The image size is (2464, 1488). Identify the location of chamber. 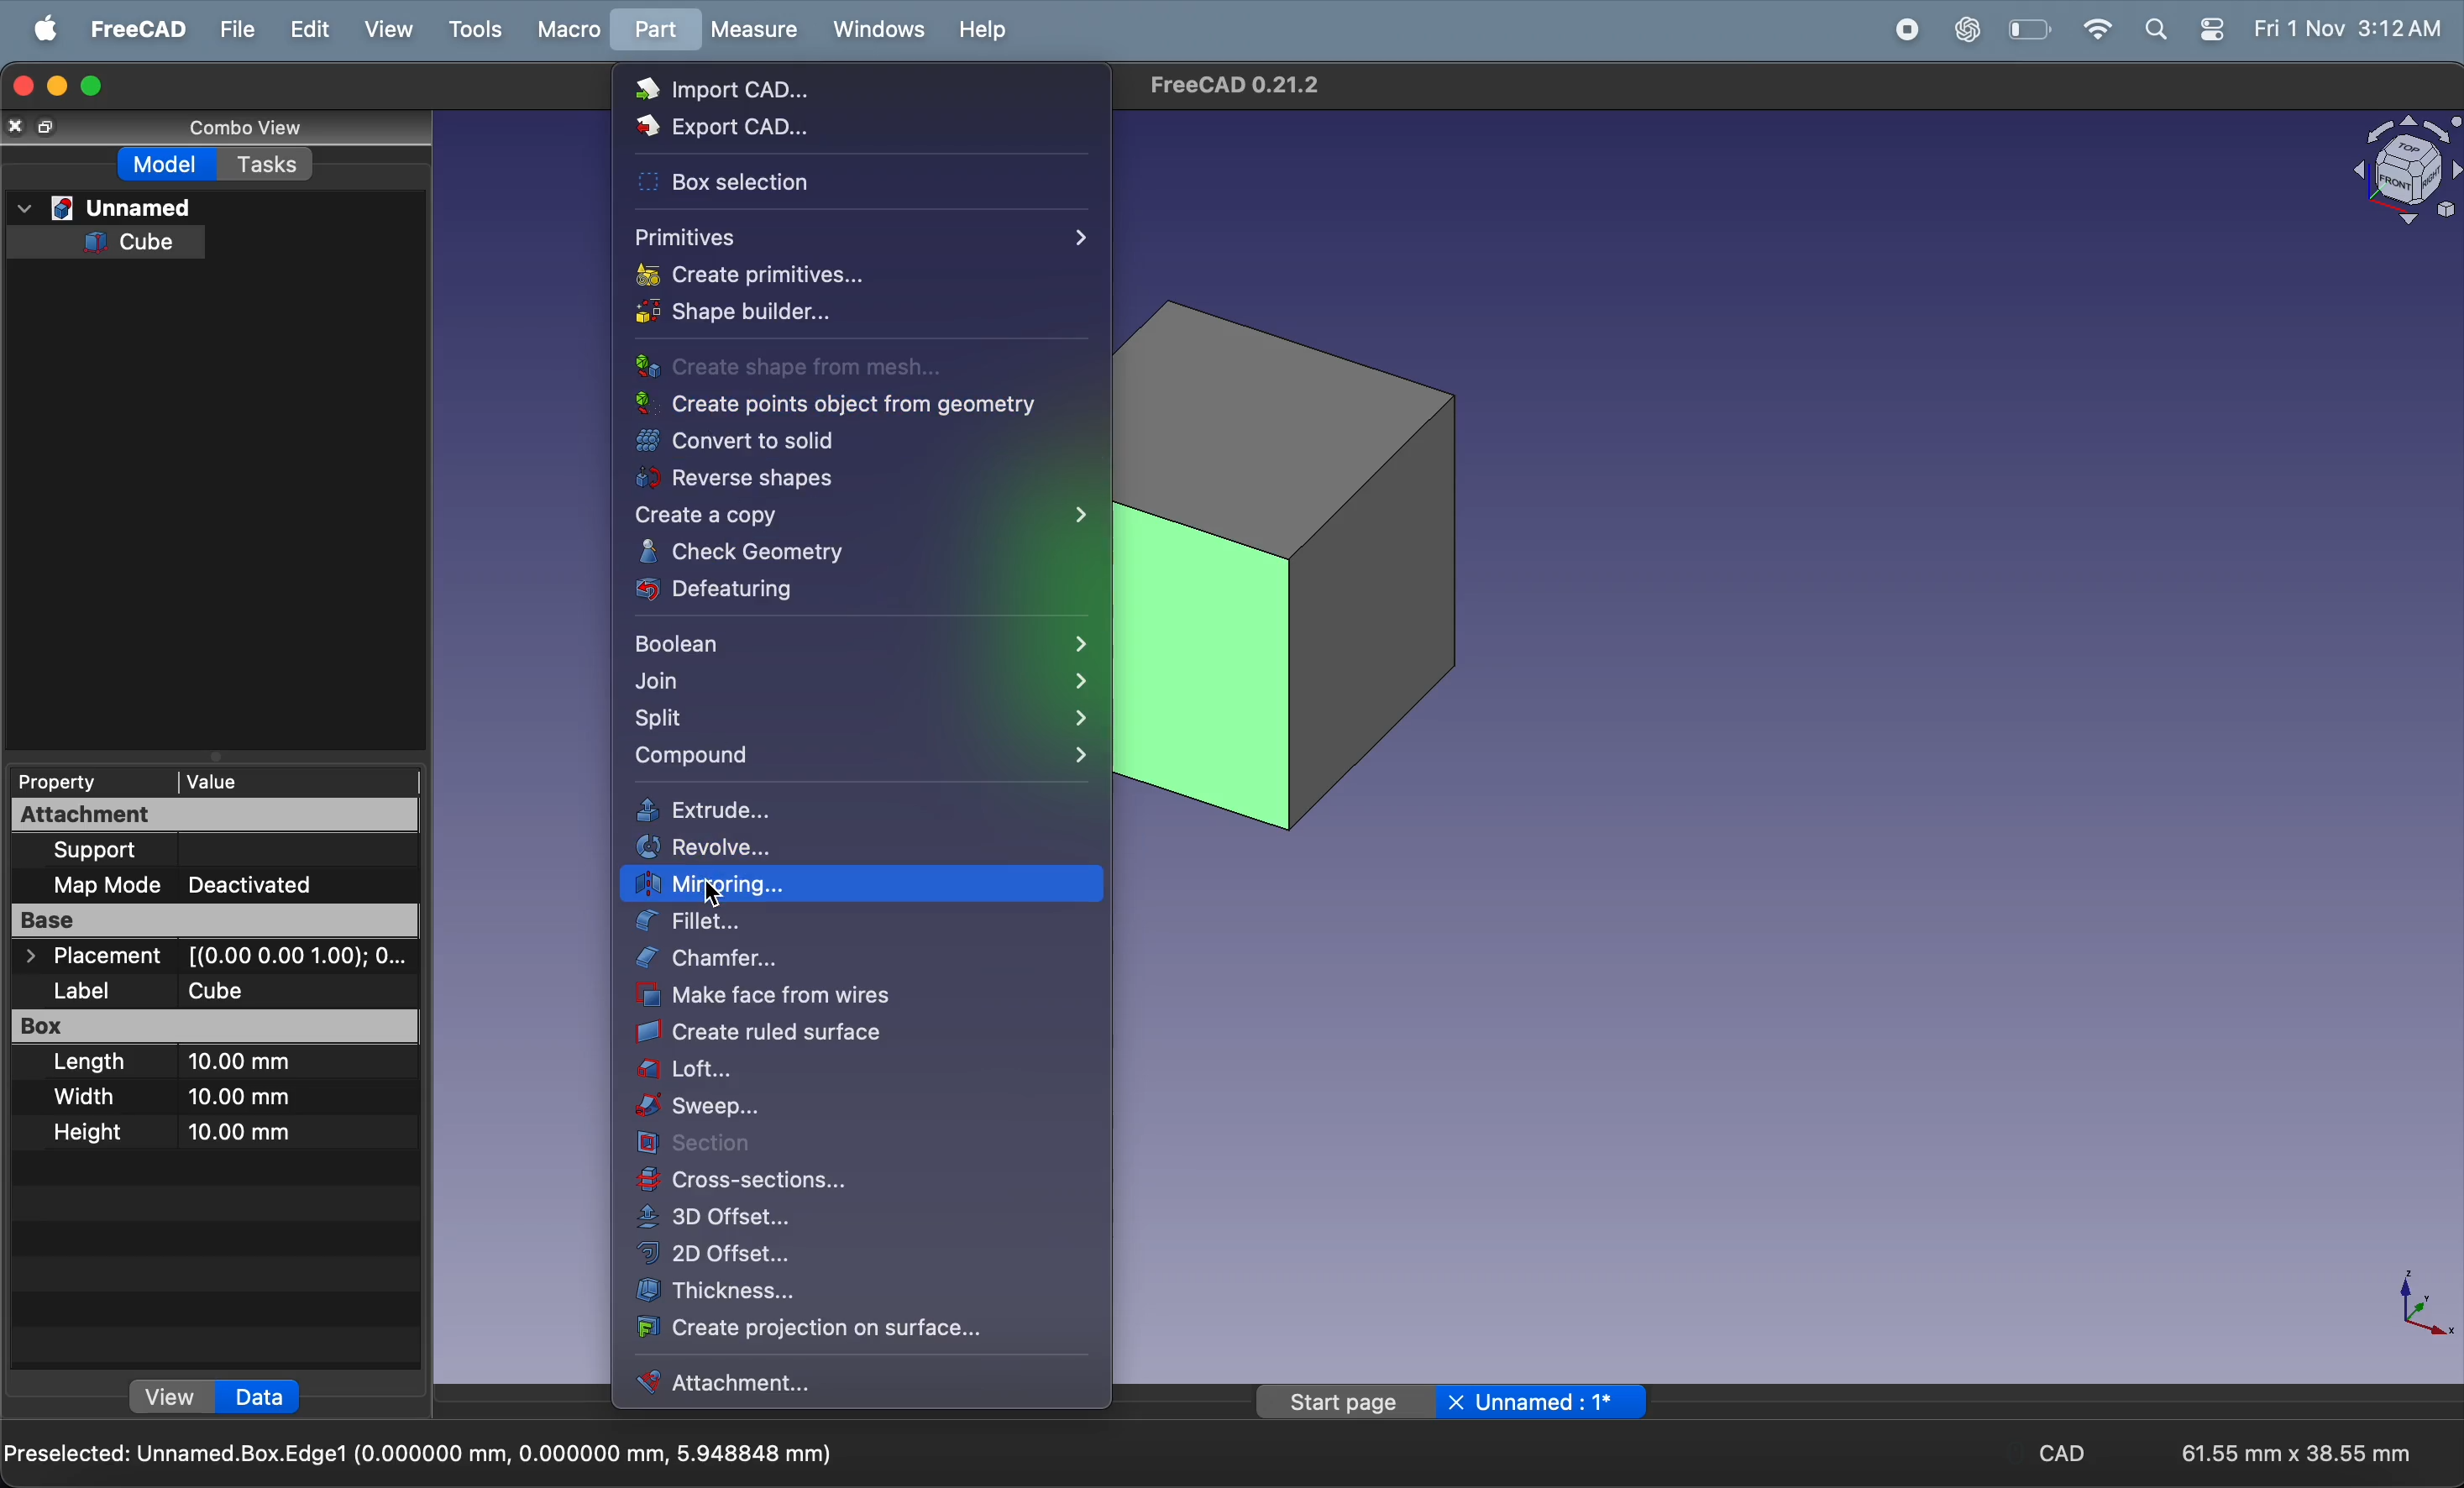
(864, 960).